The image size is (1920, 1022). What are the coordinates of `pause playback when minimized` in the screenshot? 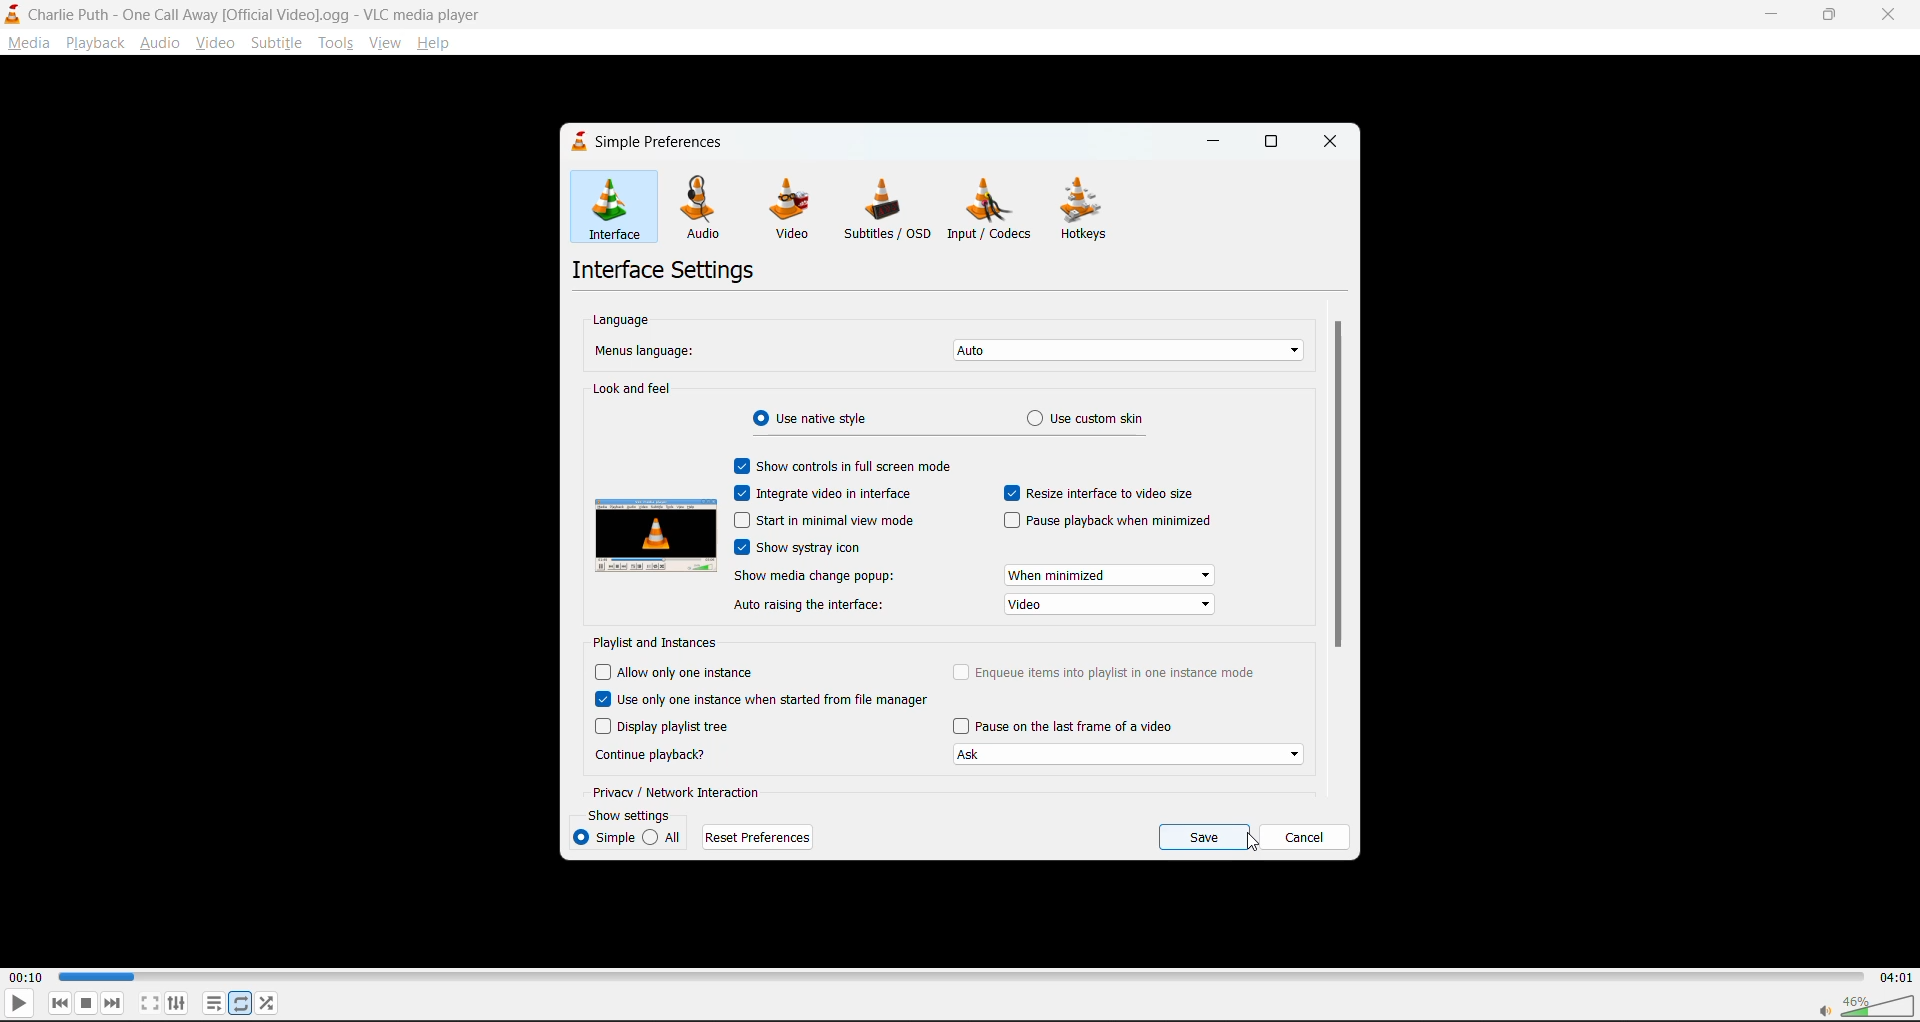 It's located at (1122, 525).